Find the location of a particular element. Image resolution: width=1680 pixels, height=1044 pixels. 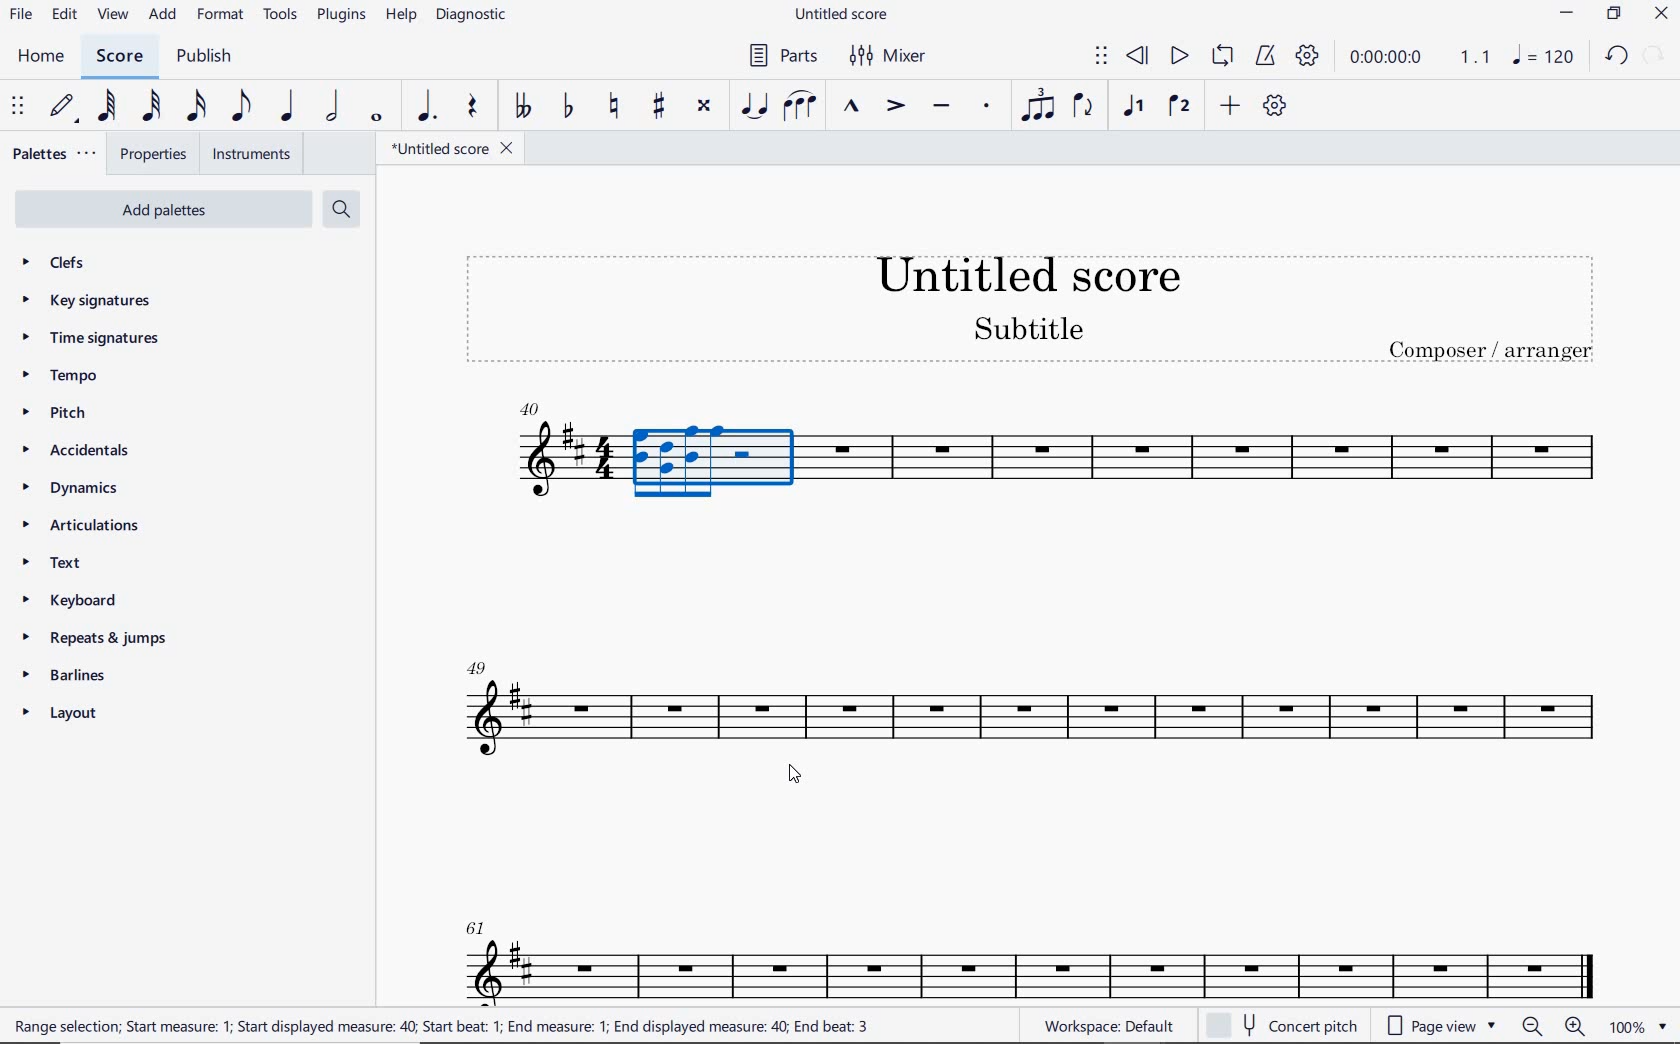

ADD is located at coordinates (1227, 107).